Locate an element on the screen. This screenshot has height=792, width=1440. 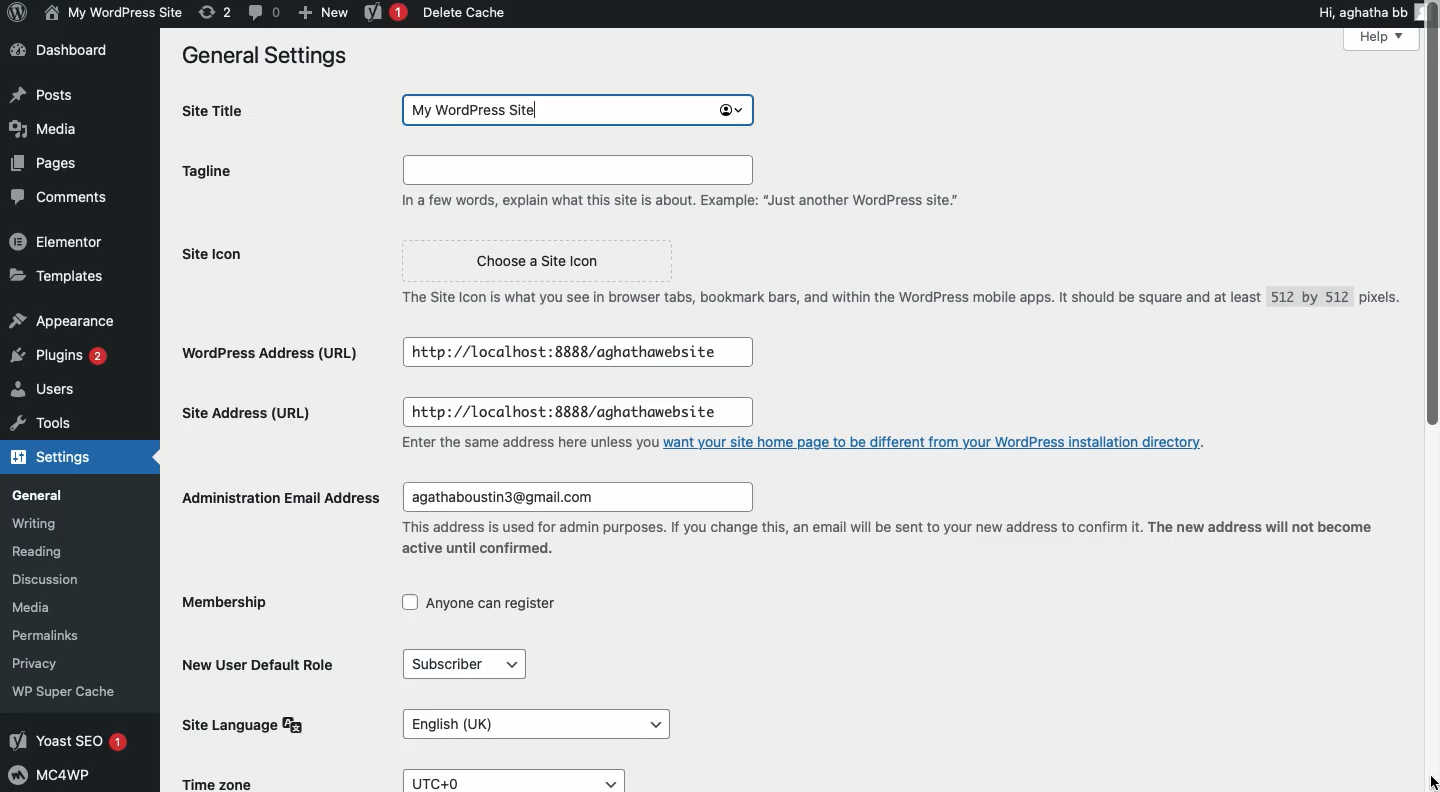
Comment is located at coordinates (266, 12).